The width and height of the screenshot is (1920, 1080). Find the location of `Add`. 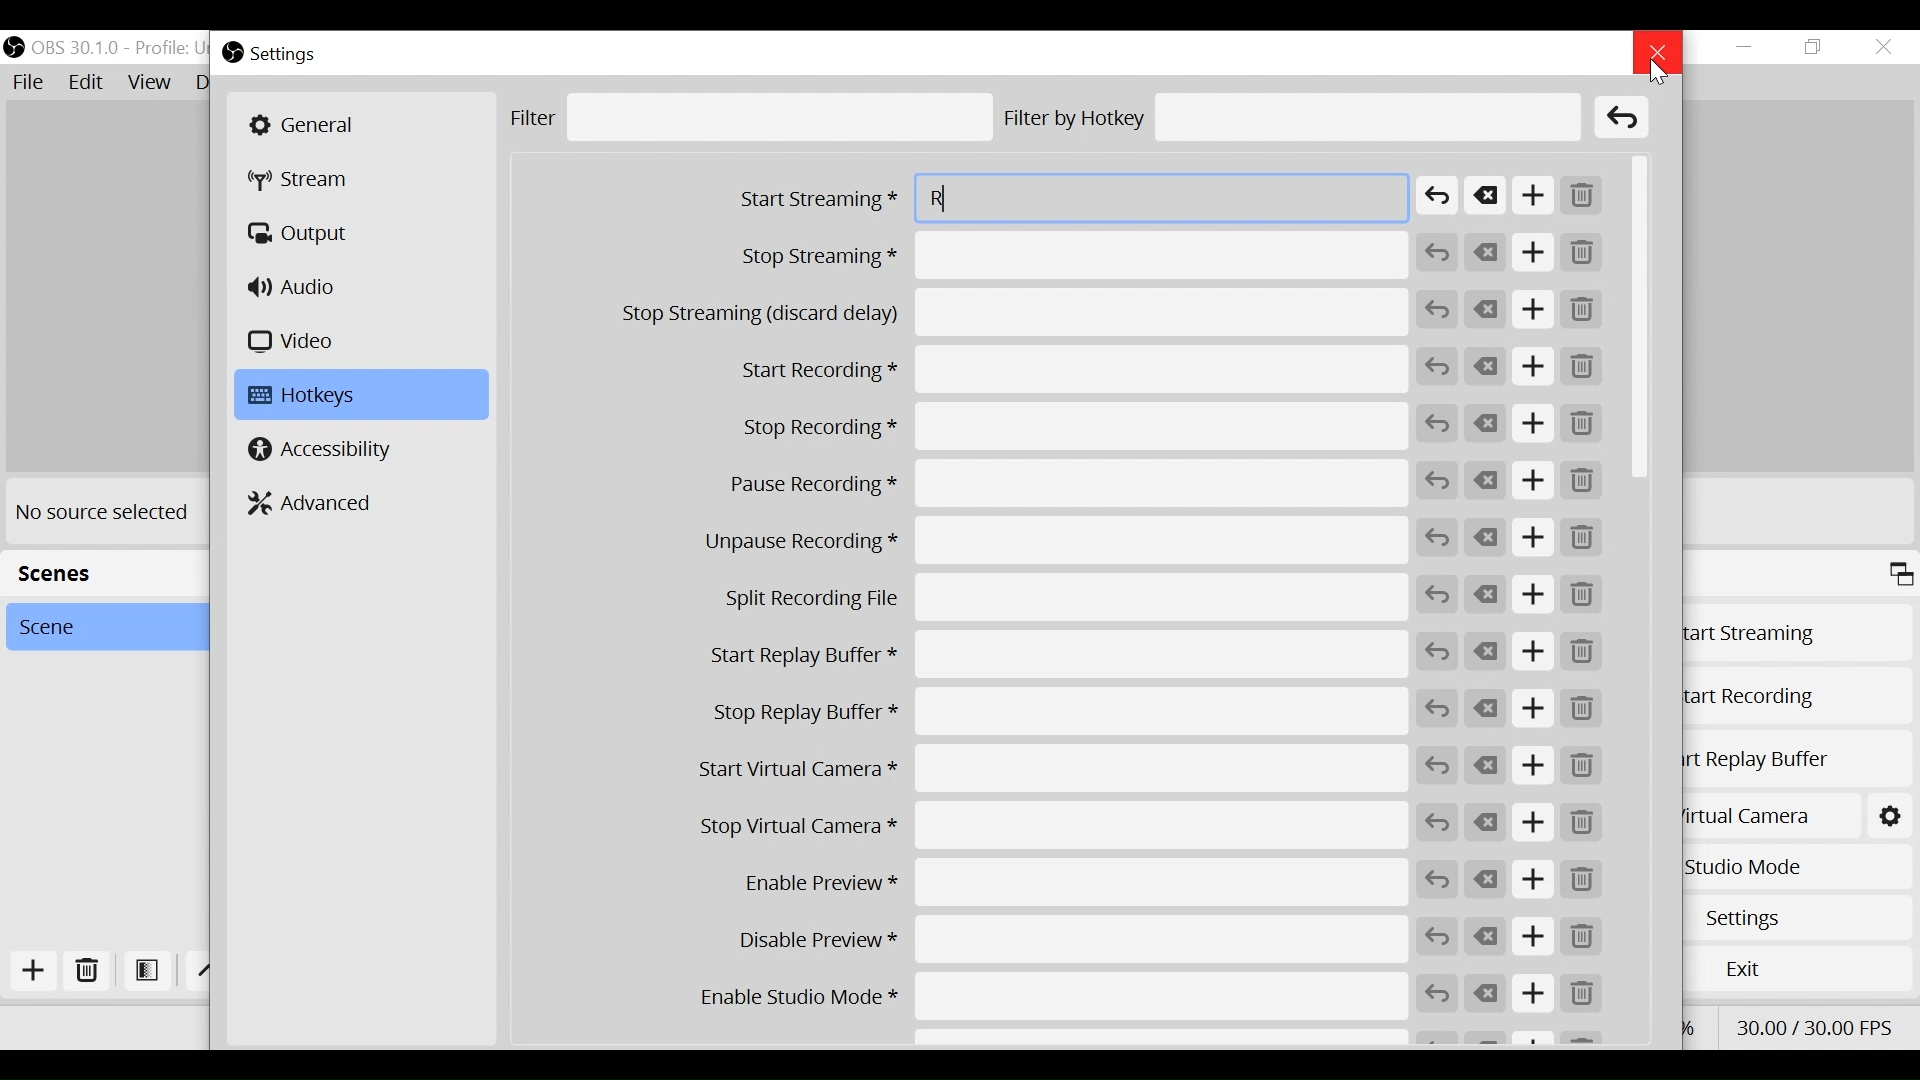

Add is located at coordinates (1534, 197).